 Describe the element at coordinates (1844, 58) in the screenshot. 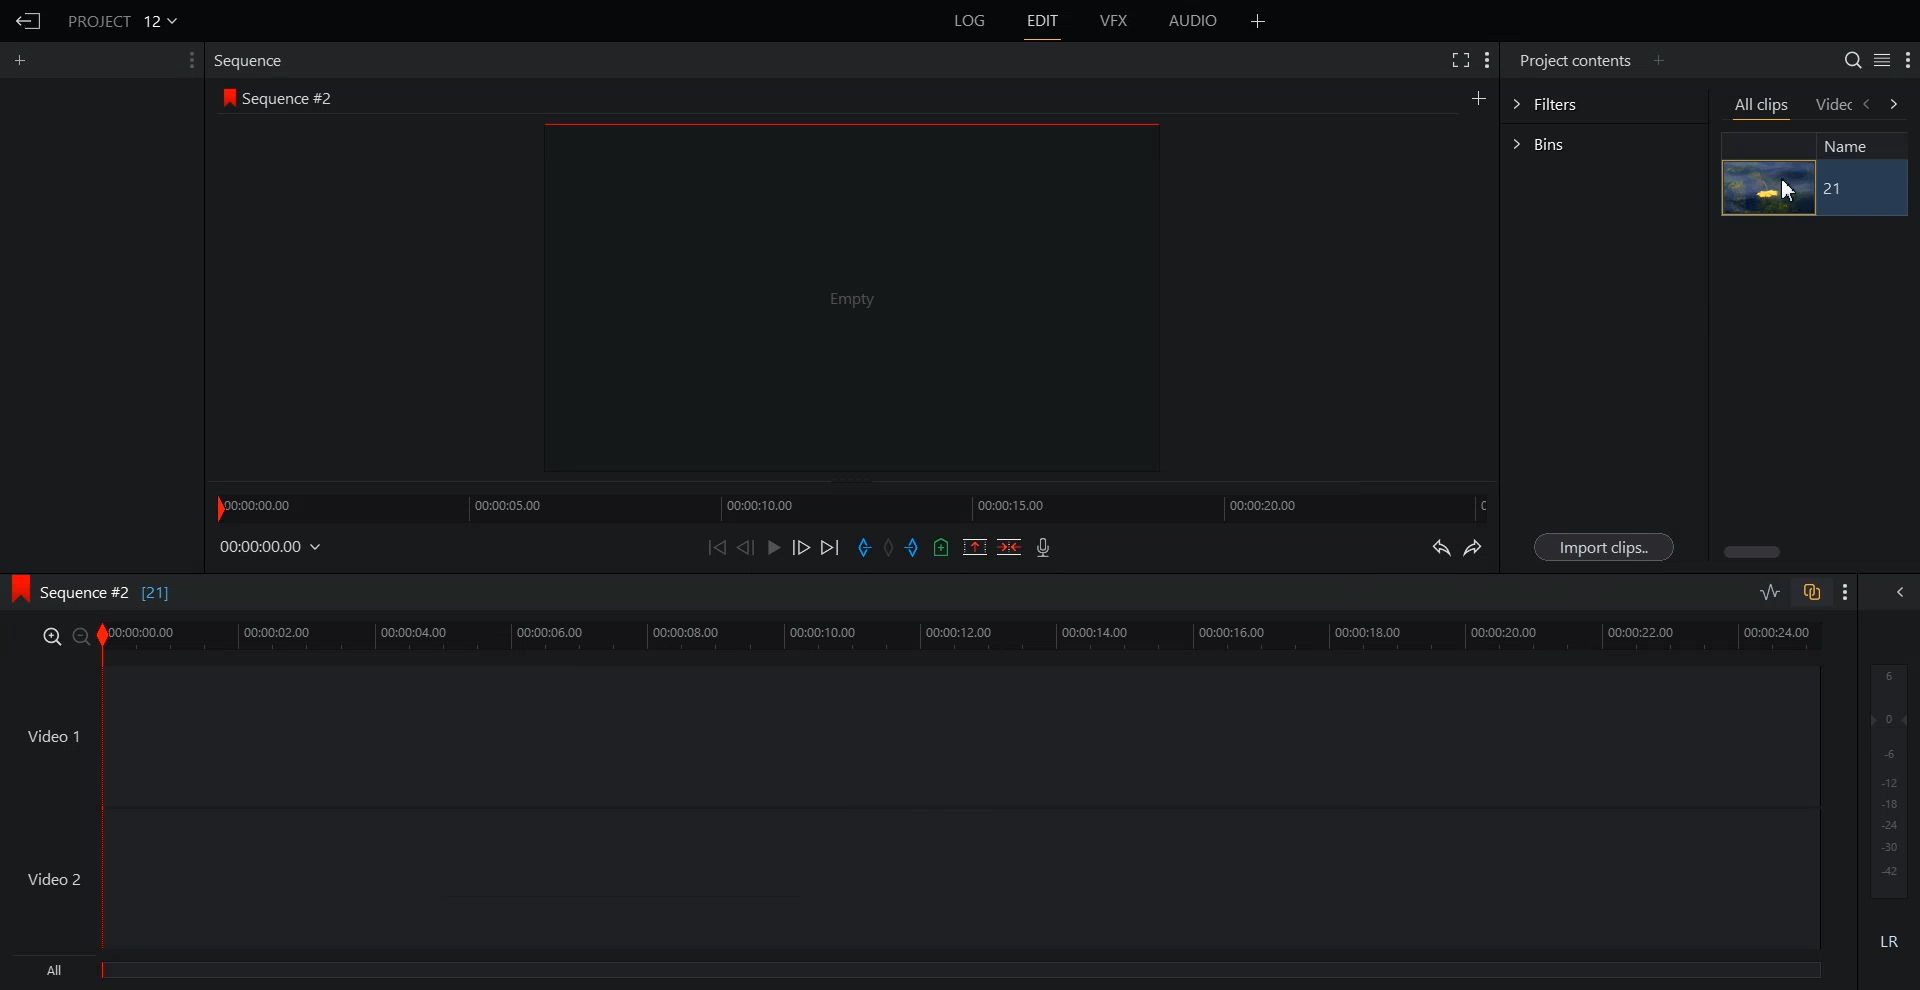

I see `Search` at that location.